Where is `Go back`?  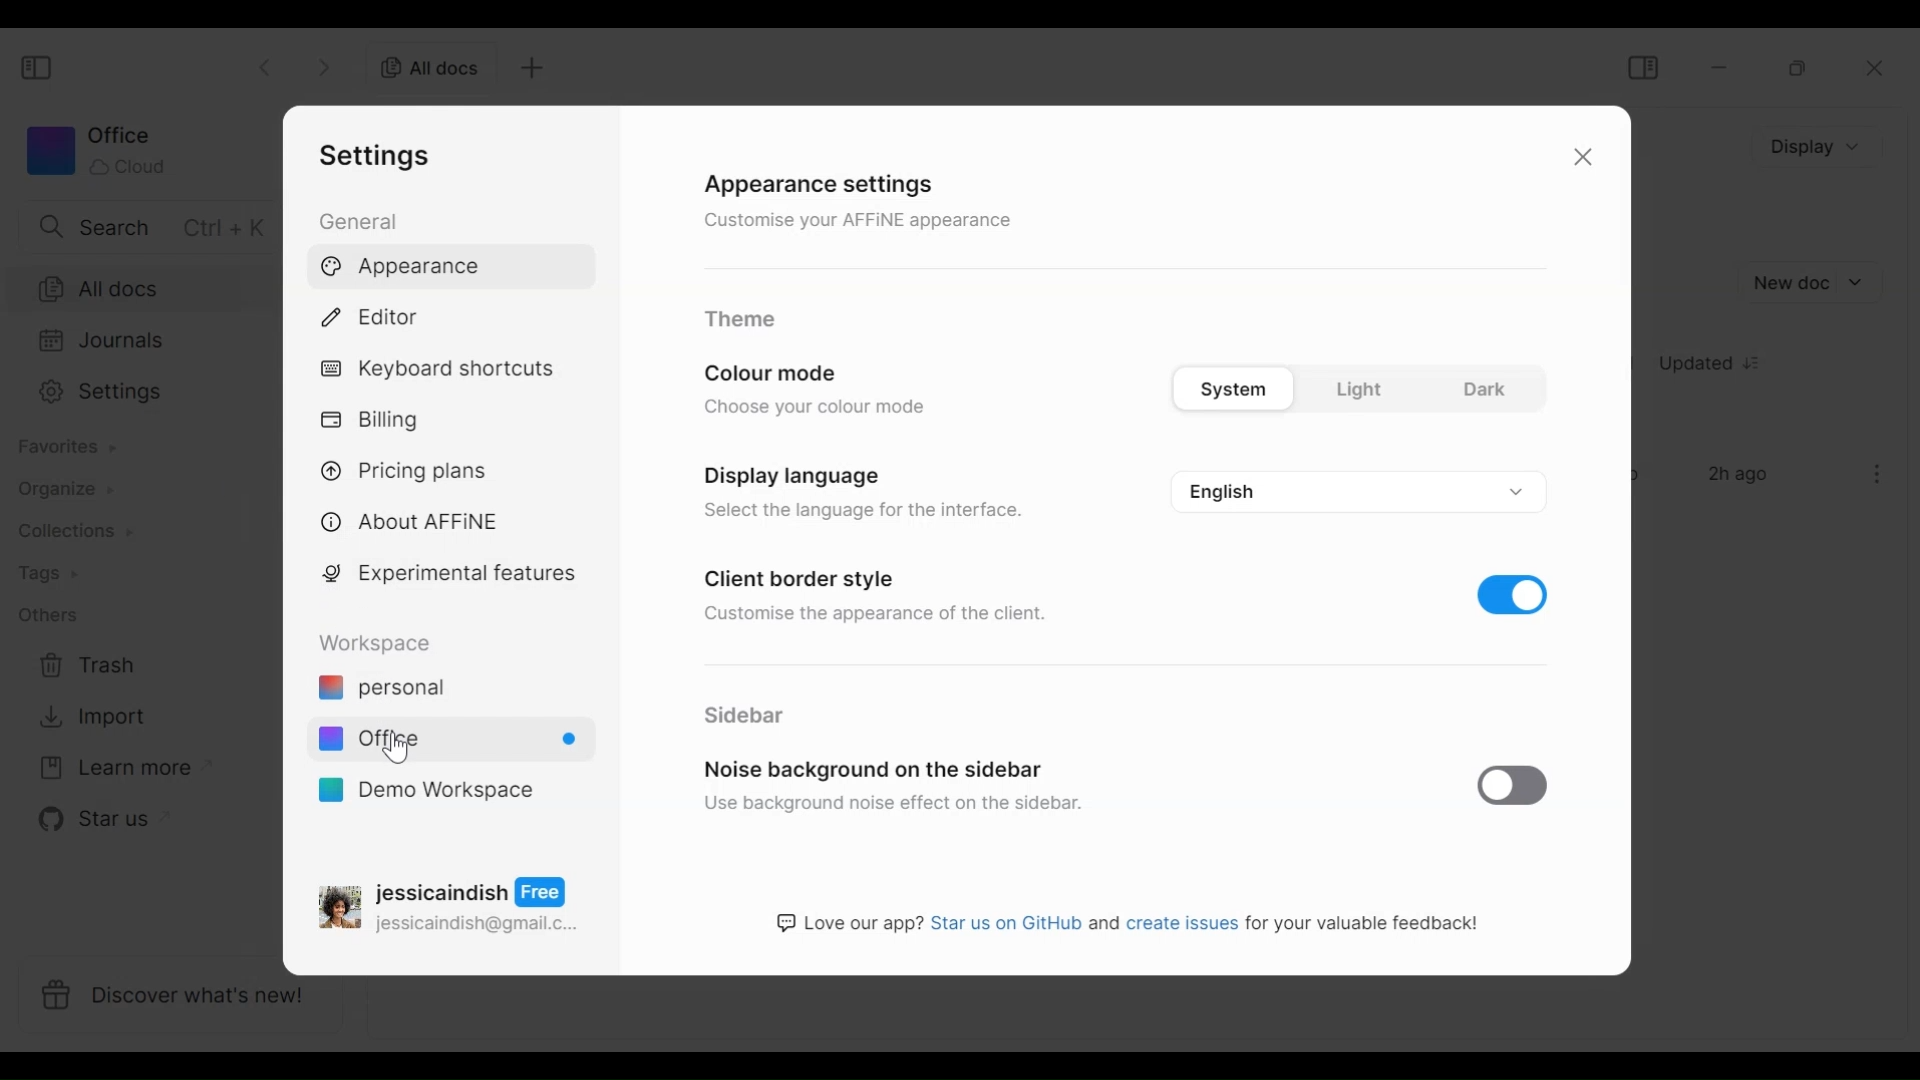
Go back is located at coordinates (268, 65).